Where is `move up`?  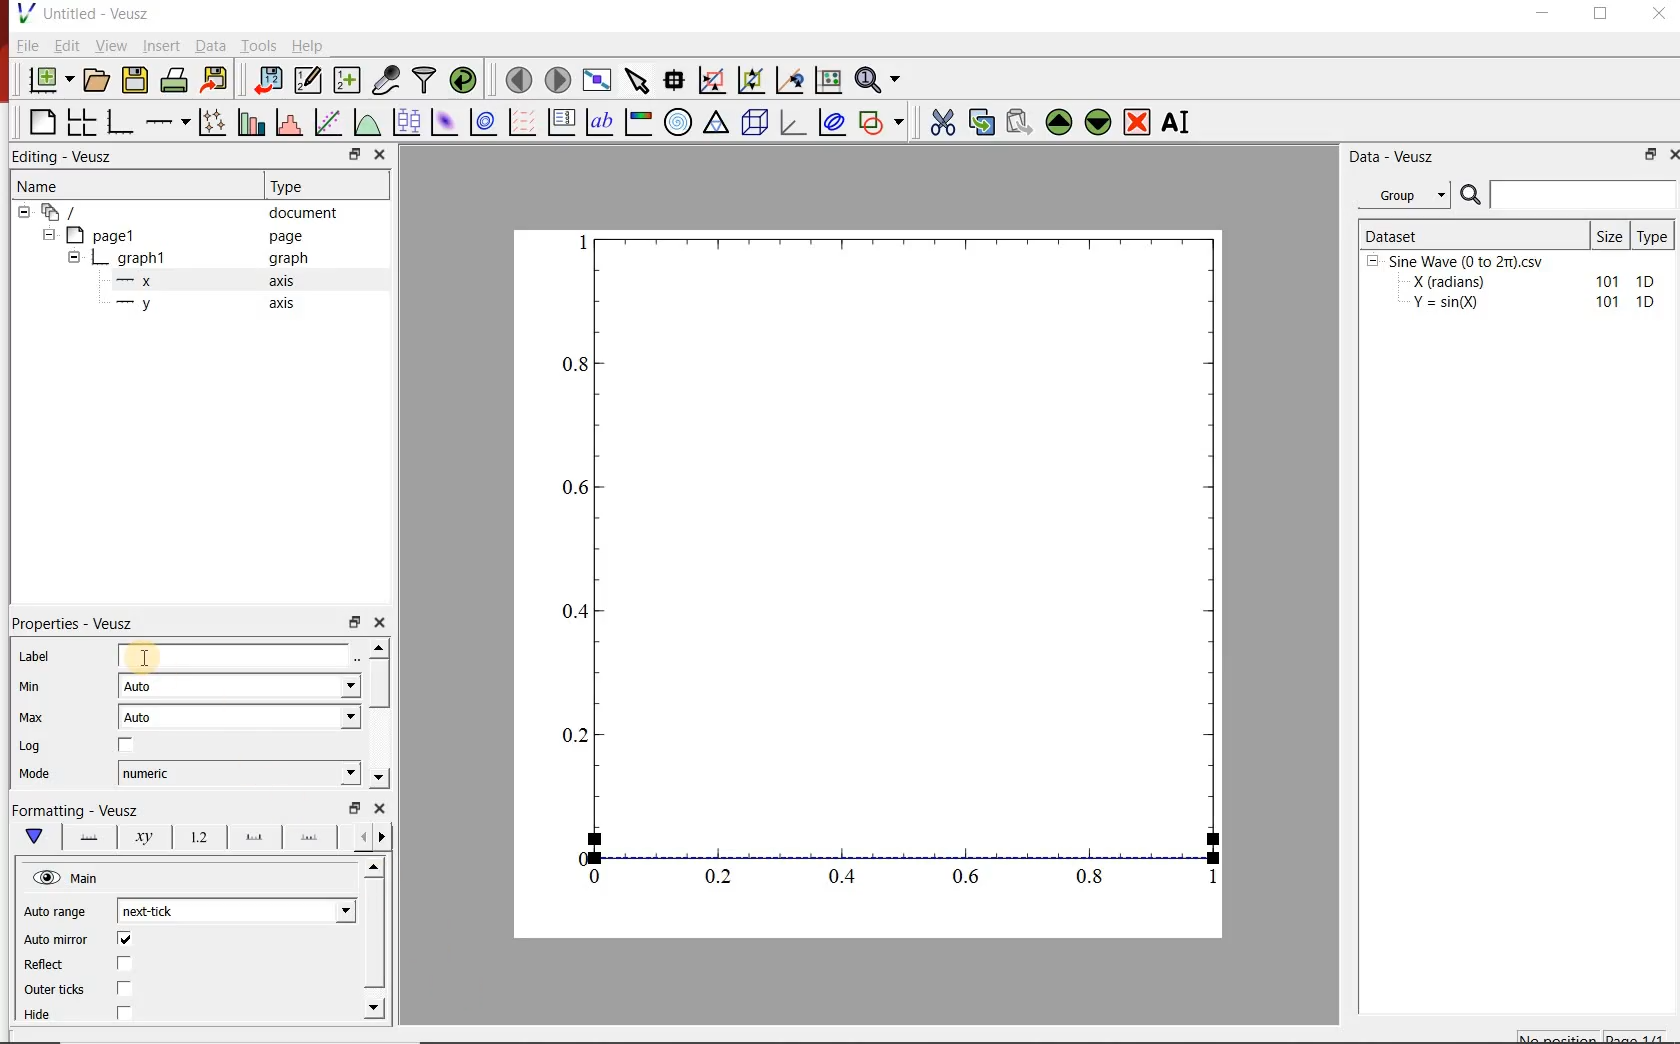
move up is located at coordinates (1059, 122).